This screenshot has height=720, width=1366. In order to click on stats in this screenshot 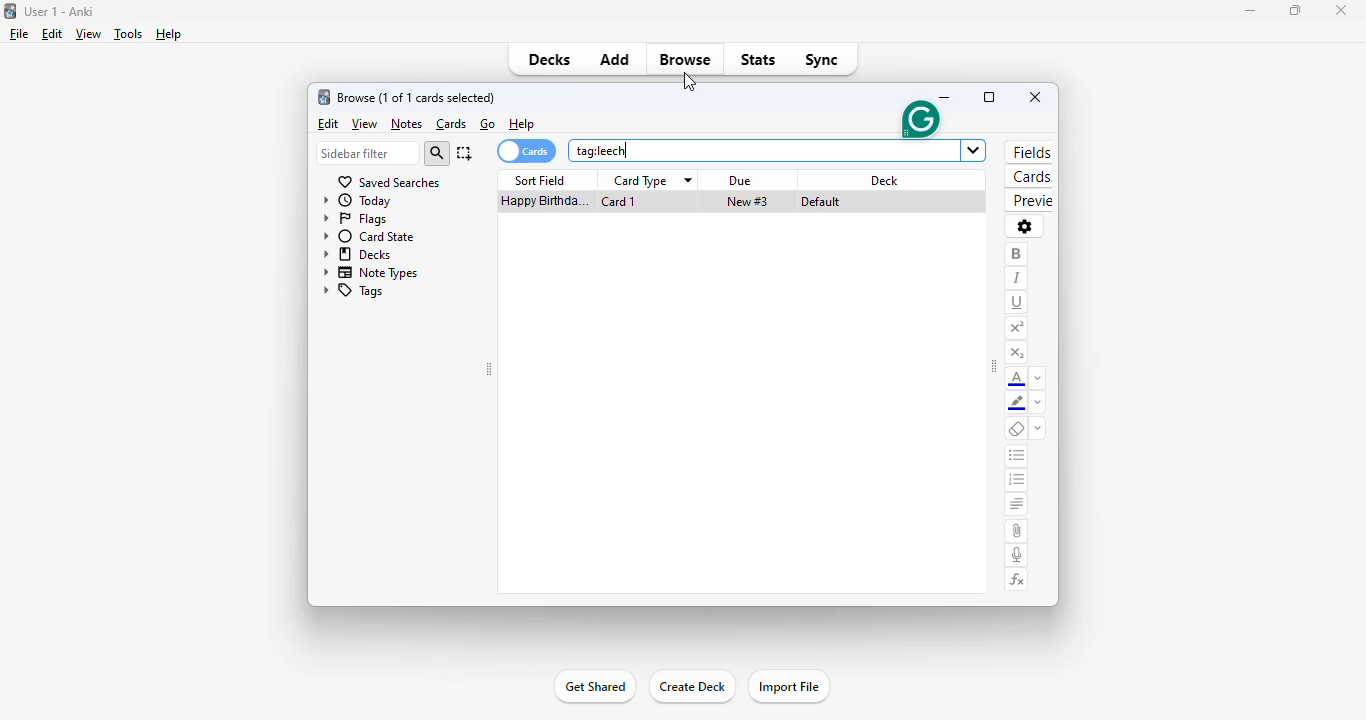, I will do `click(759, 60)`.